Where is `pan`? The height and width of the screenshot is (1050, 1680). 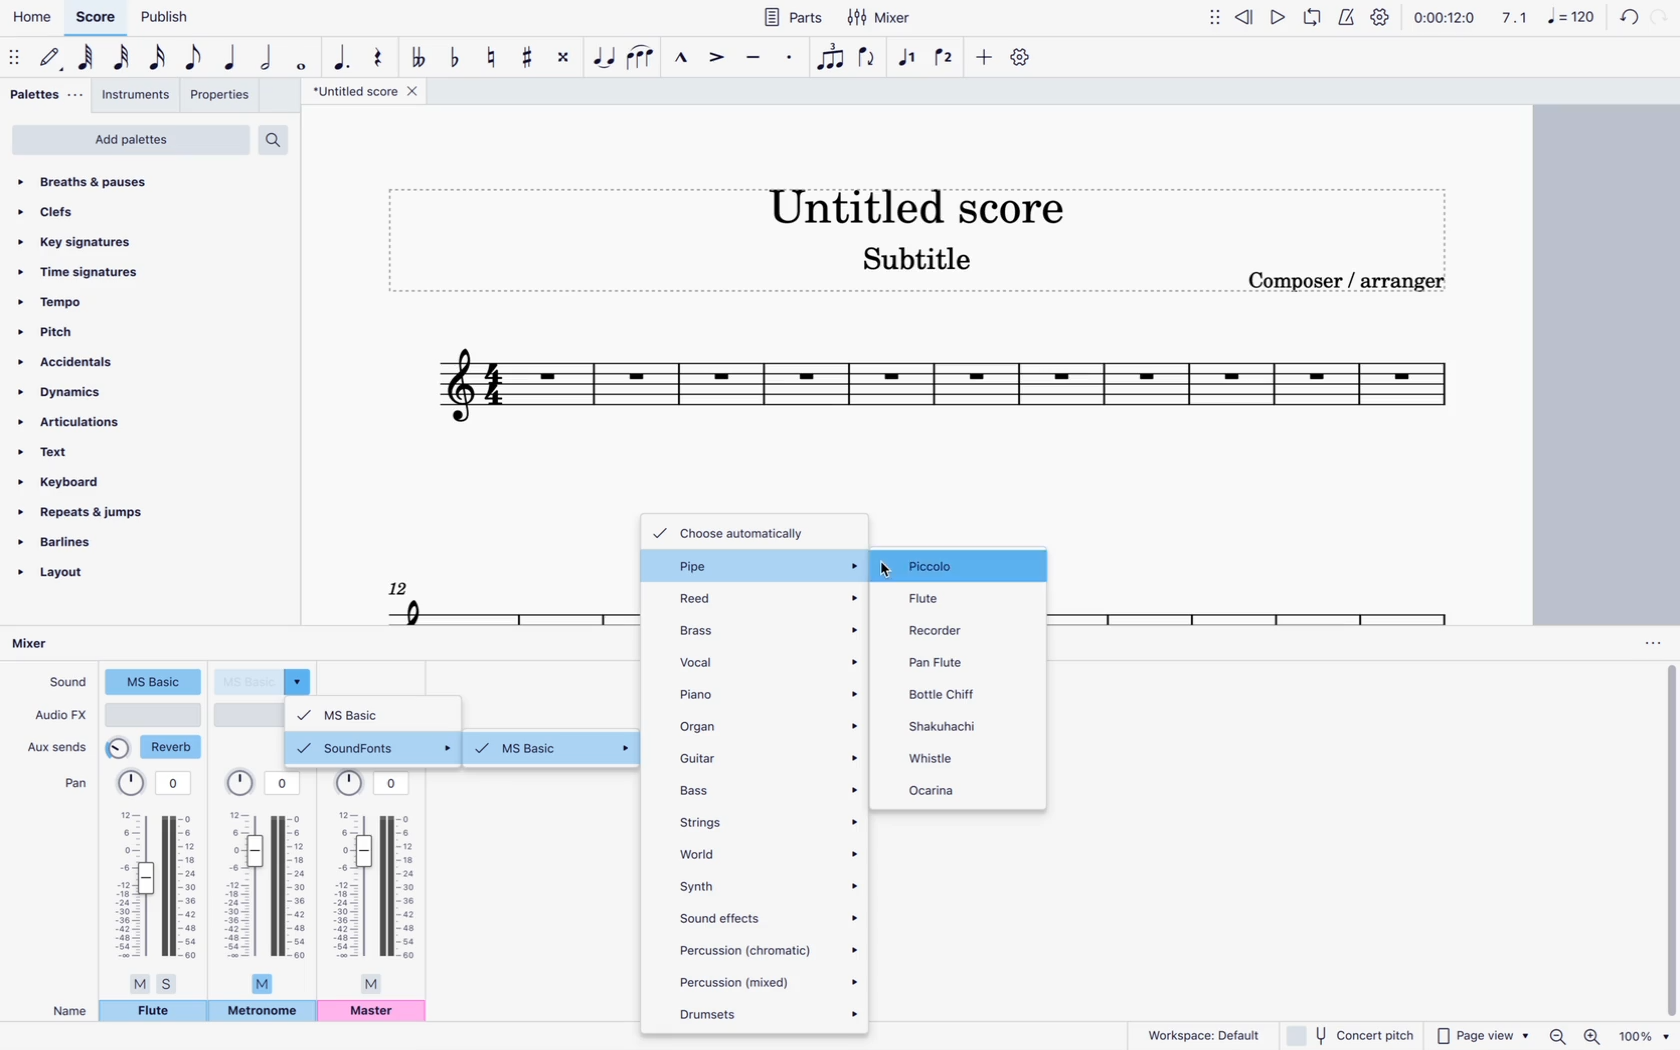
pan is located at coordinates (269, 883).